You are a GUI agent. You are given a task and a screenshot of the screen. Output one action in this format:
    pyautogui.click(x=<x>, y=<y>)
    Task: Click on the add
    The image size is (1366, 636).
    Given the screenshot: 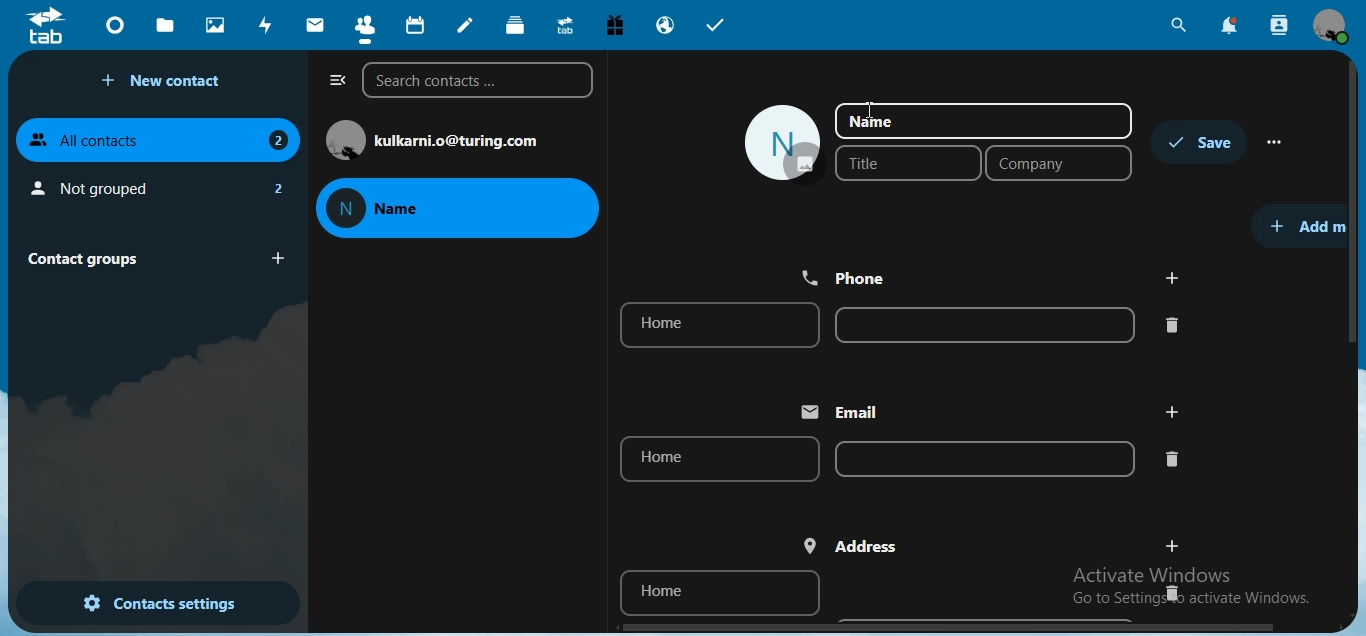 What is the action you would take?
    pyautogui.click(x=1172, y=278)
    